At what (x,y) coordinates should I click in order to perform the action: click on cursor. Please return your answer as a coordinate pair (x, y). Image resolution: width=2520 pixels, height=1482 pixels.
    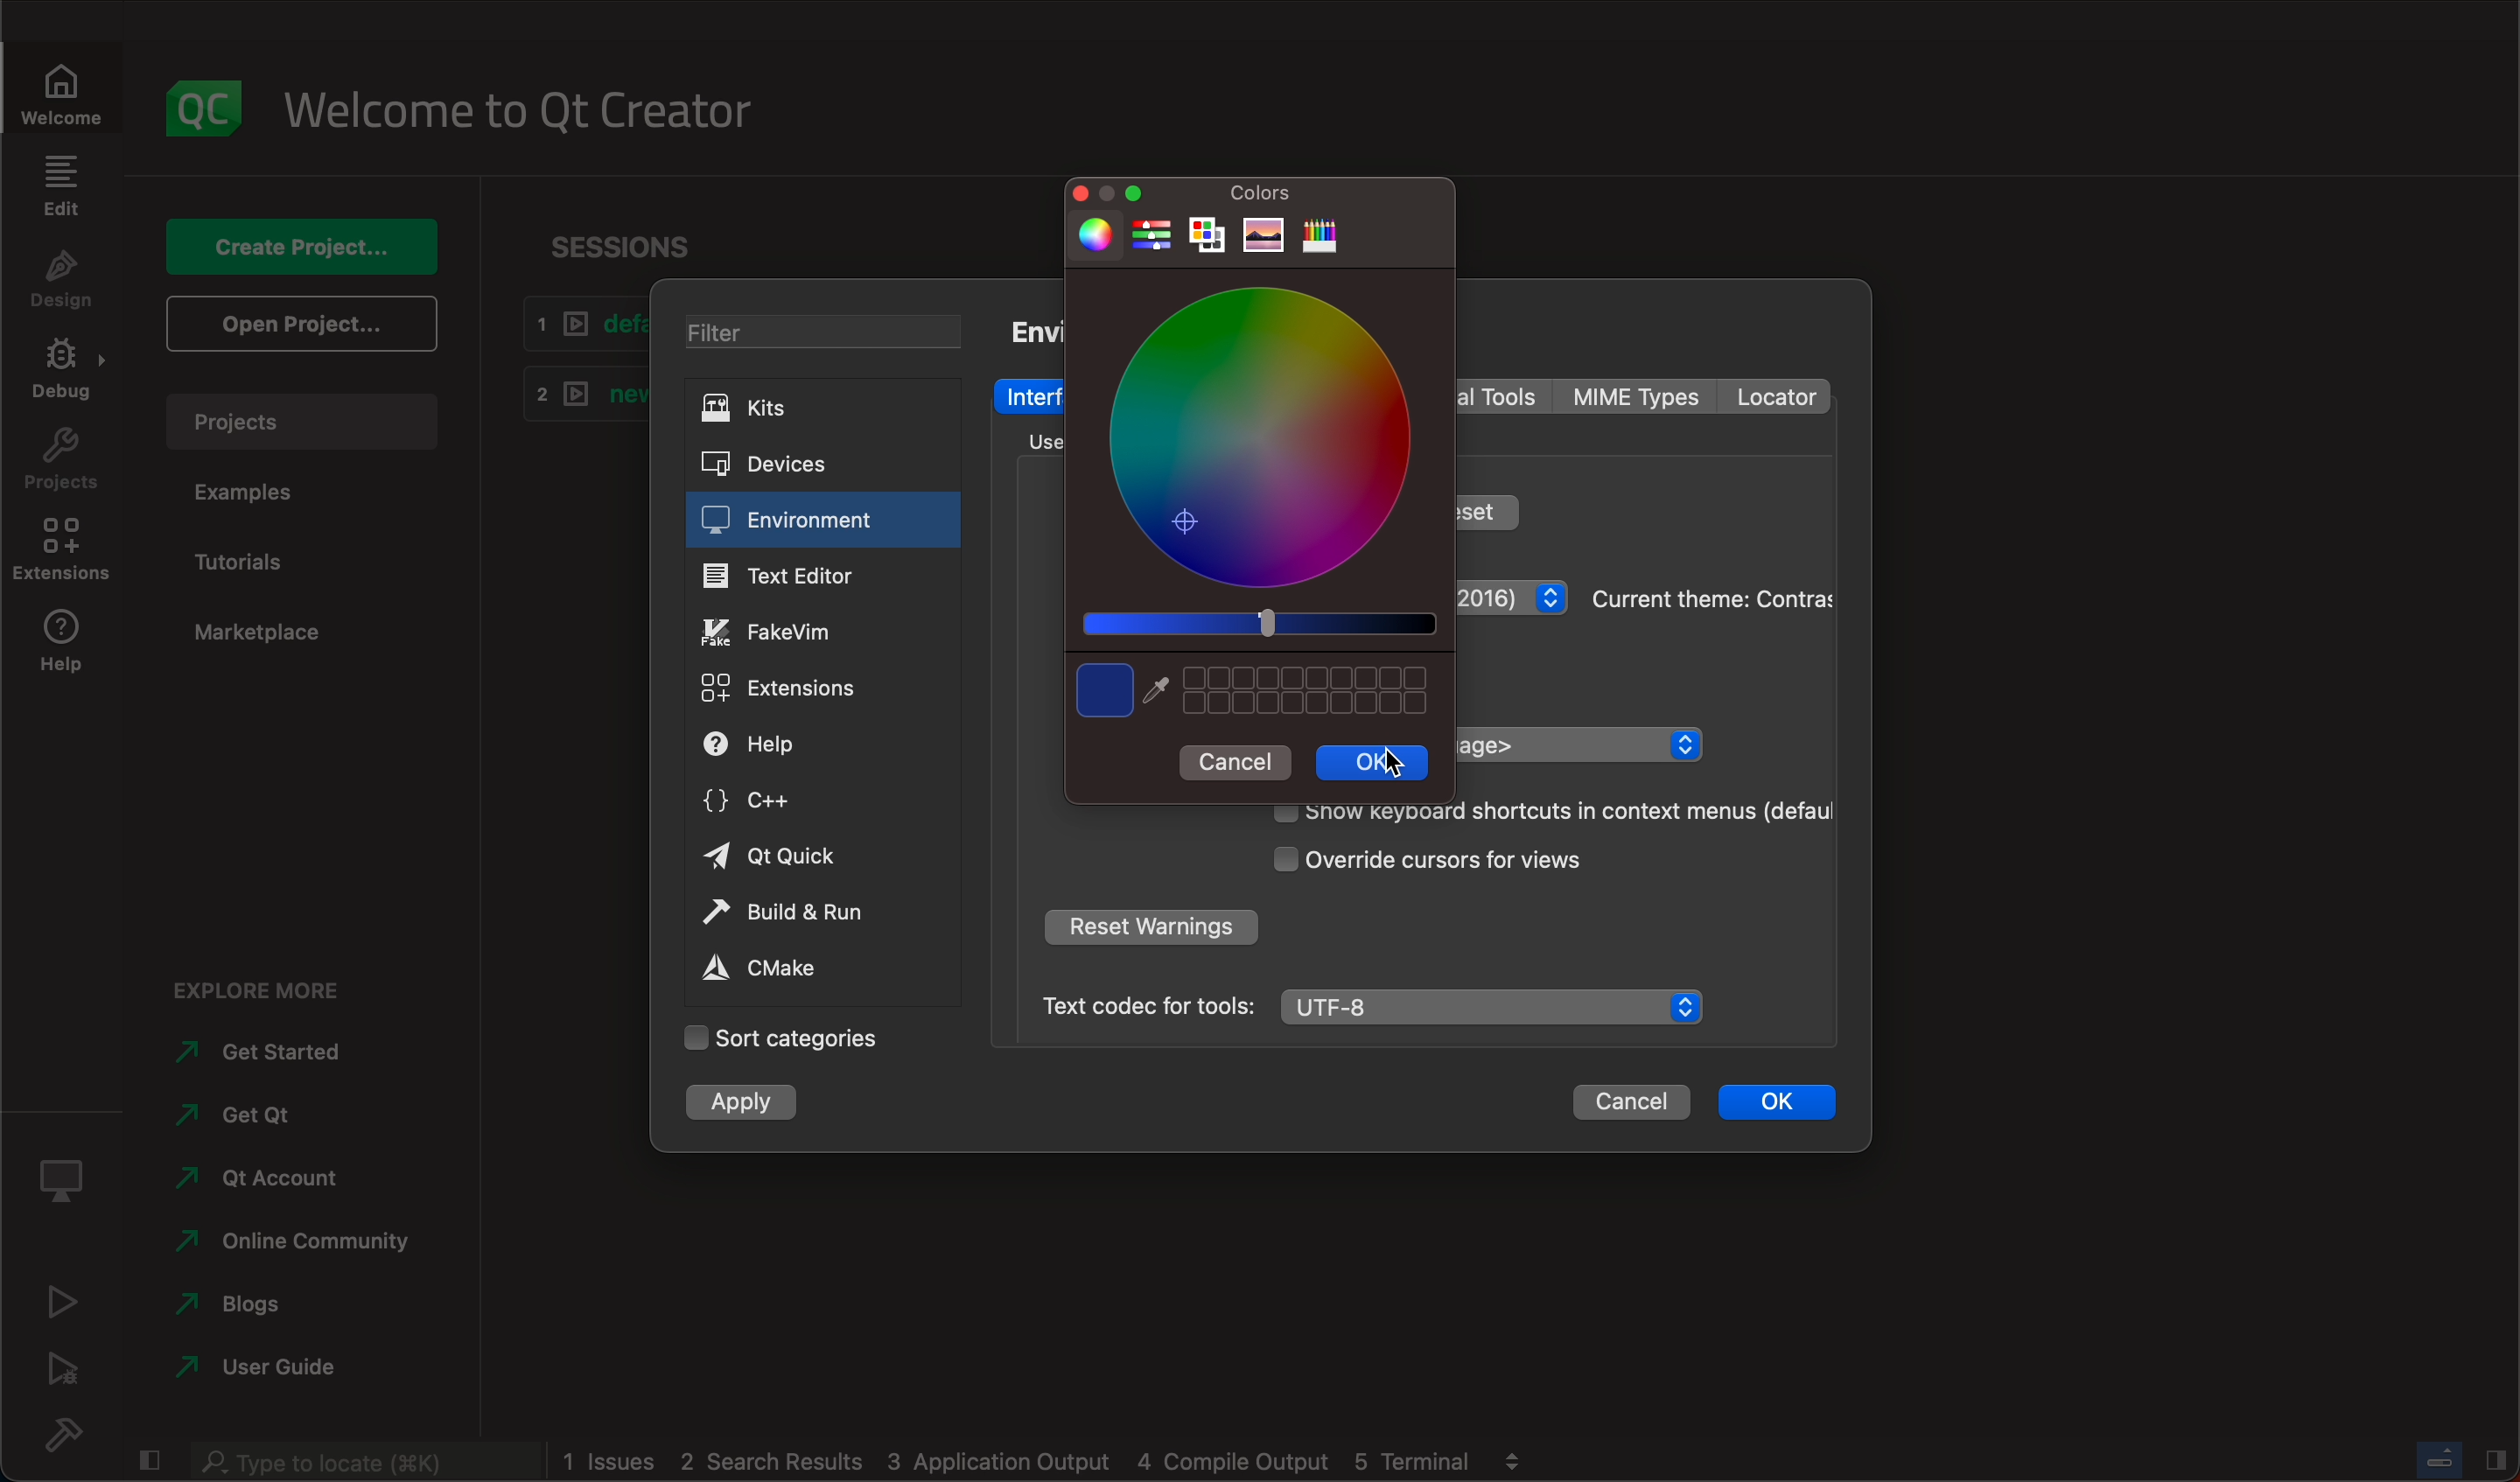
    Looking at the image, I should click on (1390, 766).